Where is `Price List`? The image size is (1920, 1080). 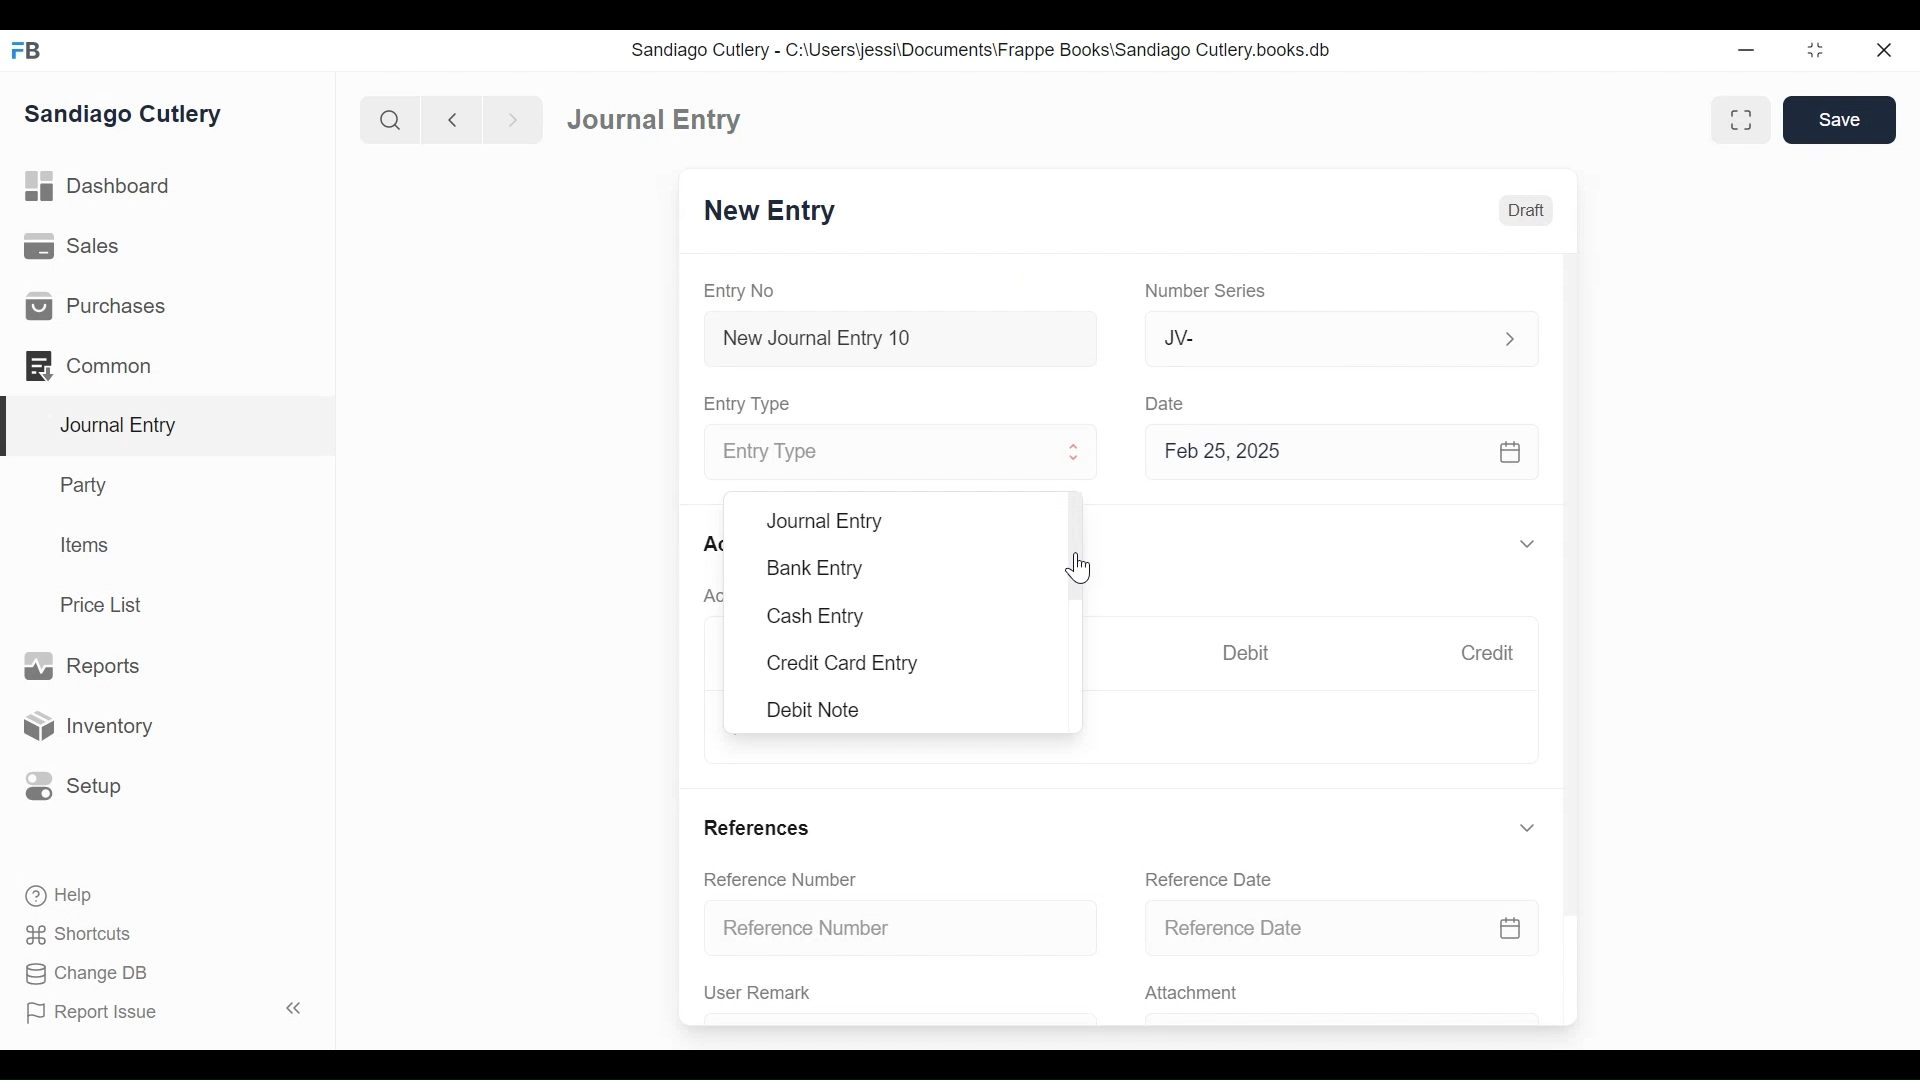
Price List is located at coordinates (105, 604).